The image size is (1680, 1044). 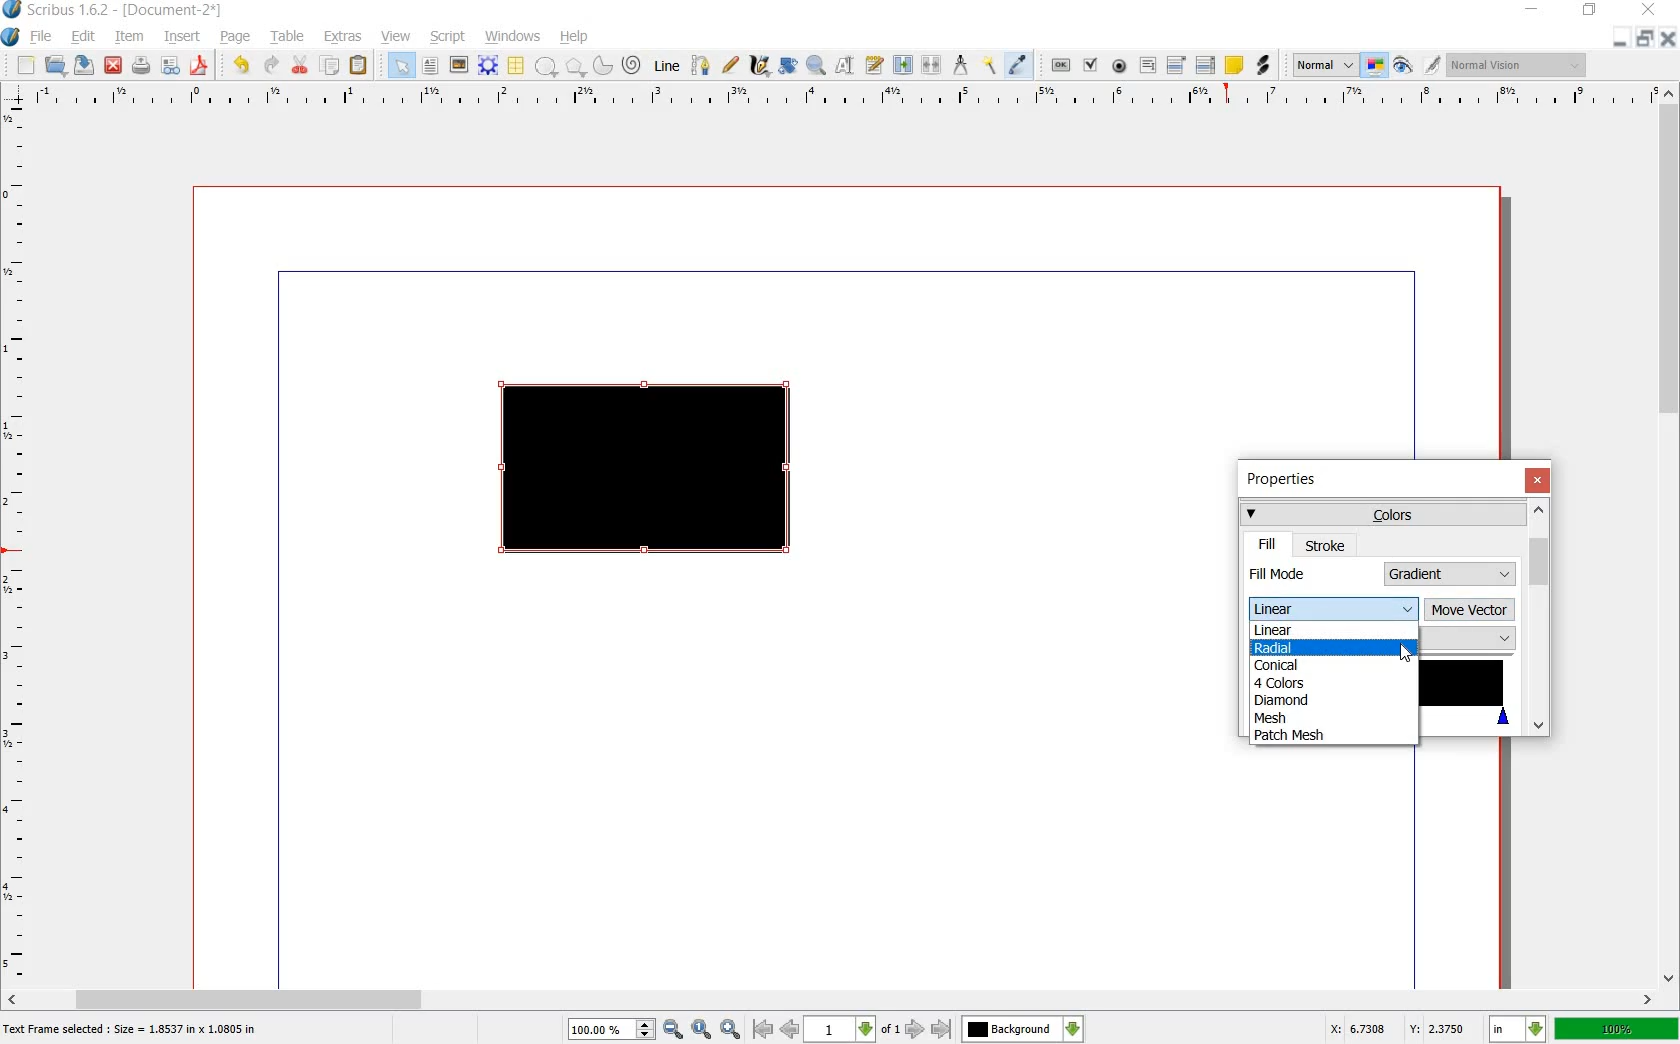 I want to click on pdf text field, so click(x=1147, y=65).